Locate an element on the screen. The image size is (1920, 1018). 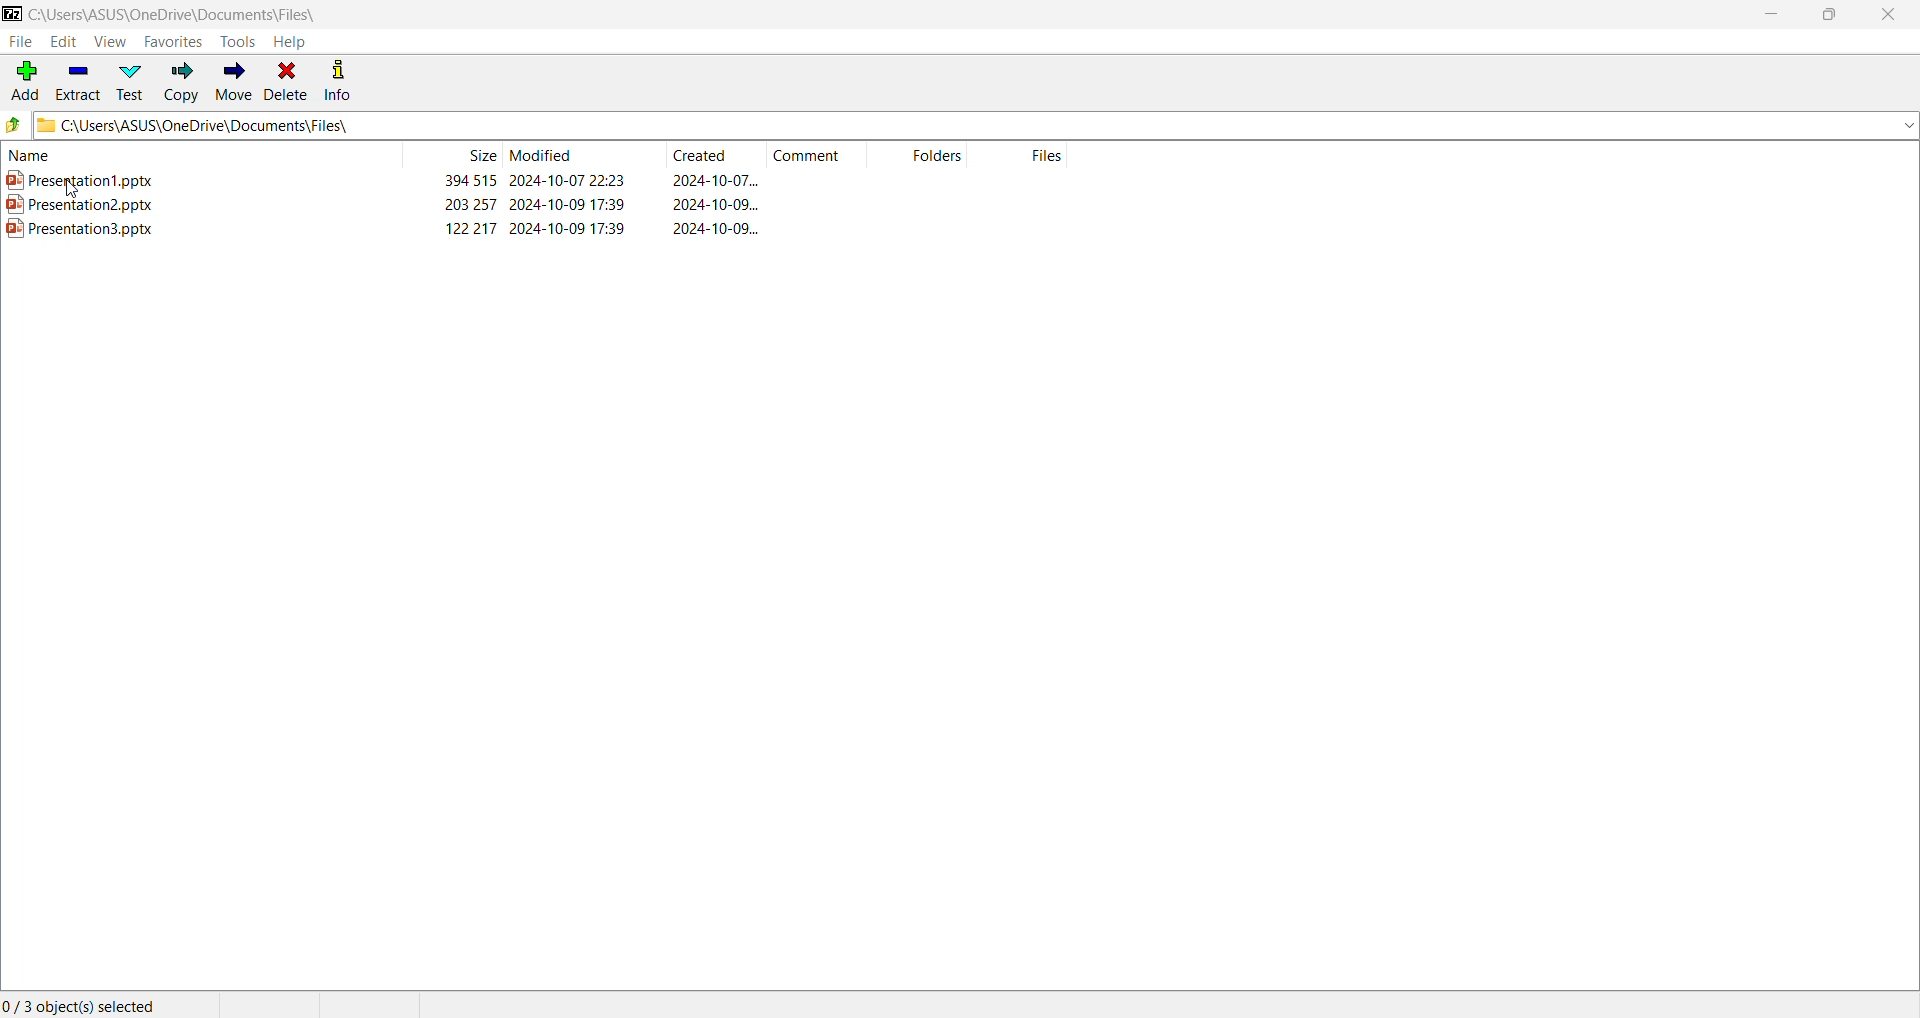
Move is located at coordinates (231, 83).